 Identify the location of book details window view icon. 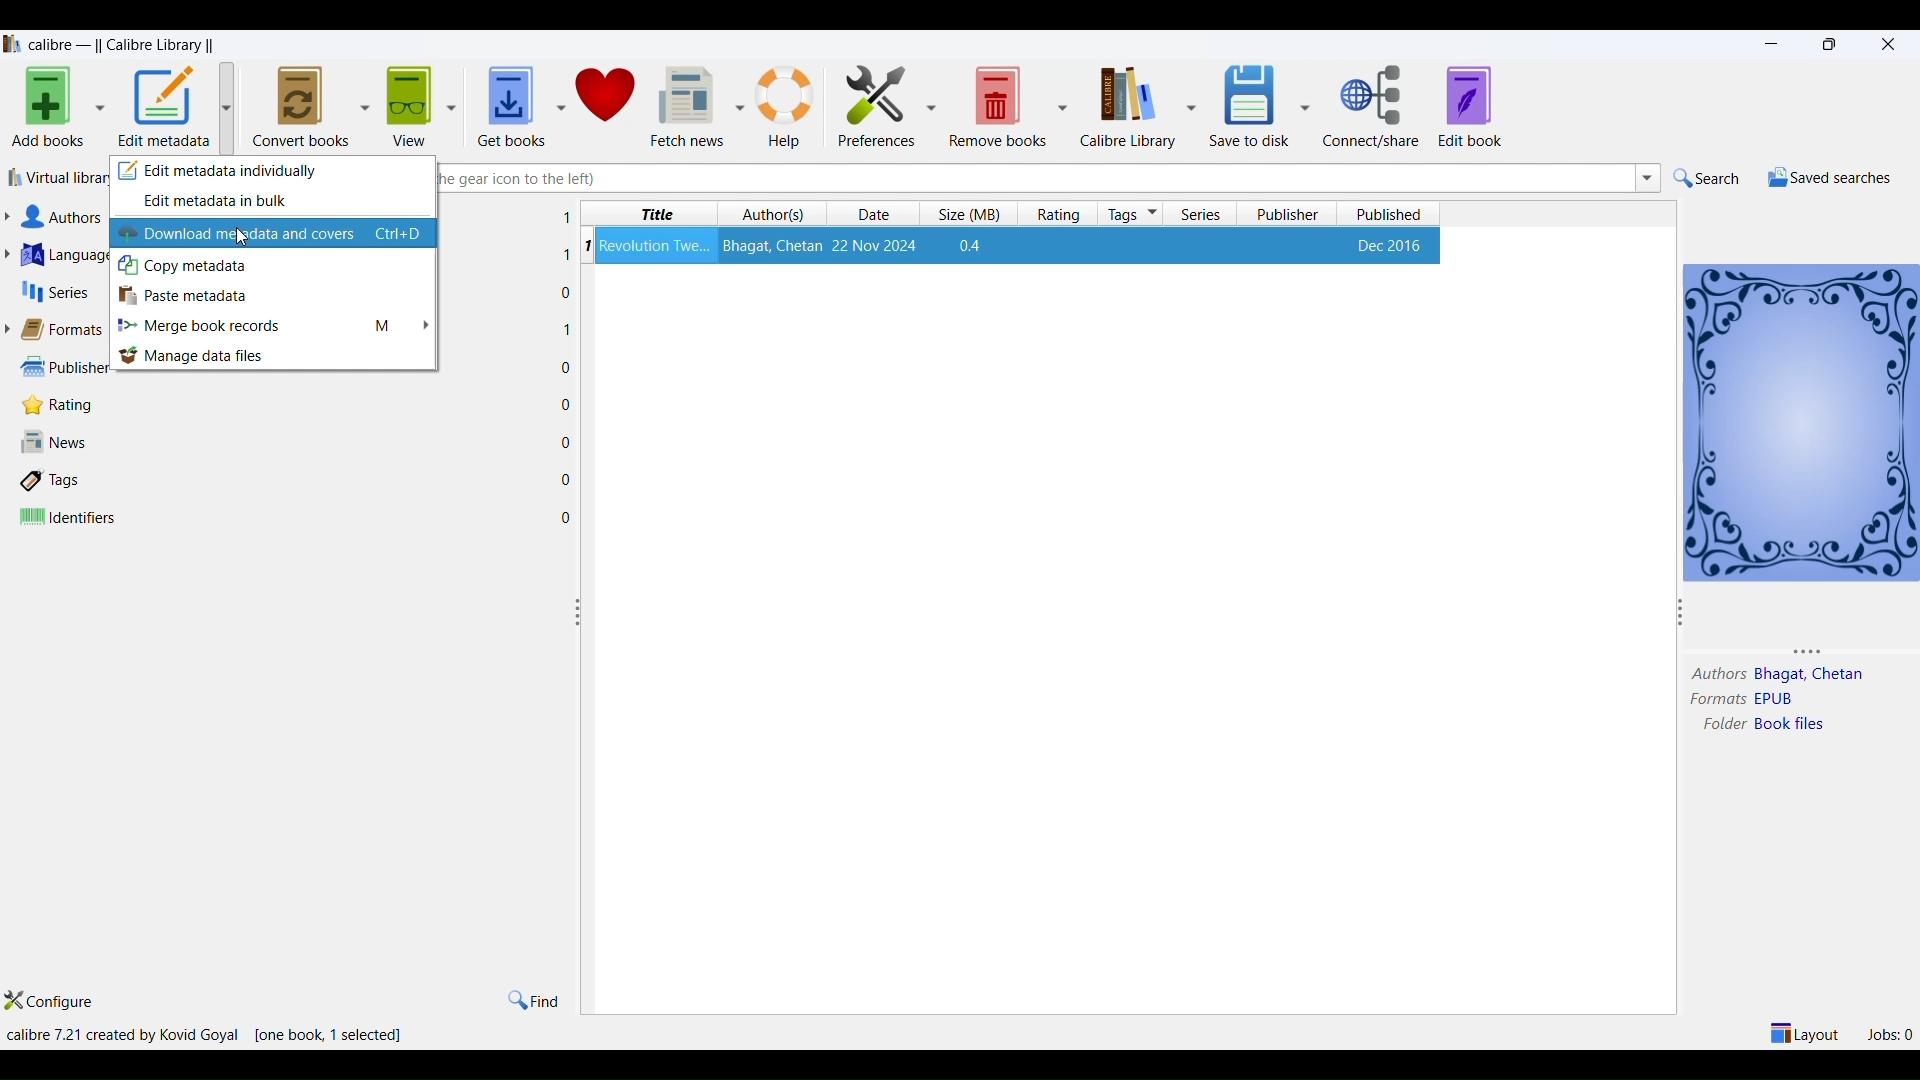
(1801, 420).